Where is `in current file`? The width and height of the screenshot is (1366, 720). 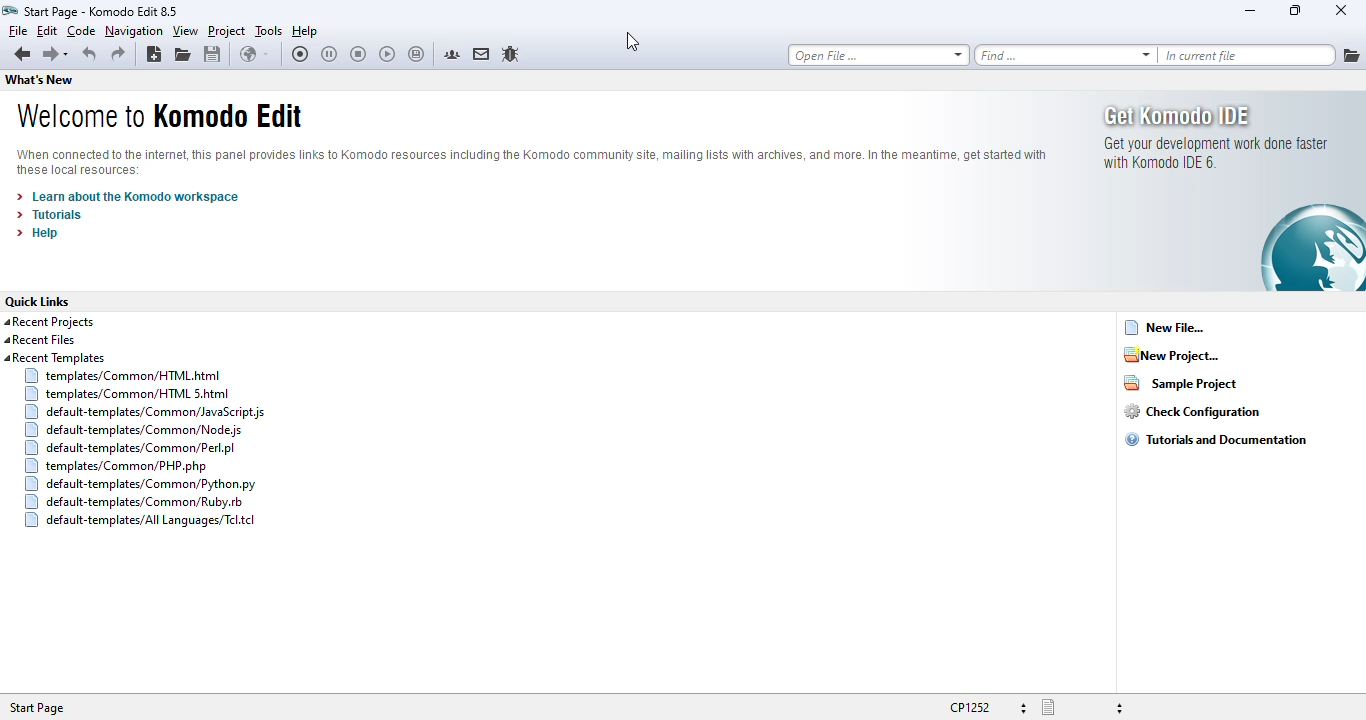 in current file is located at coordinates (1247, 55).